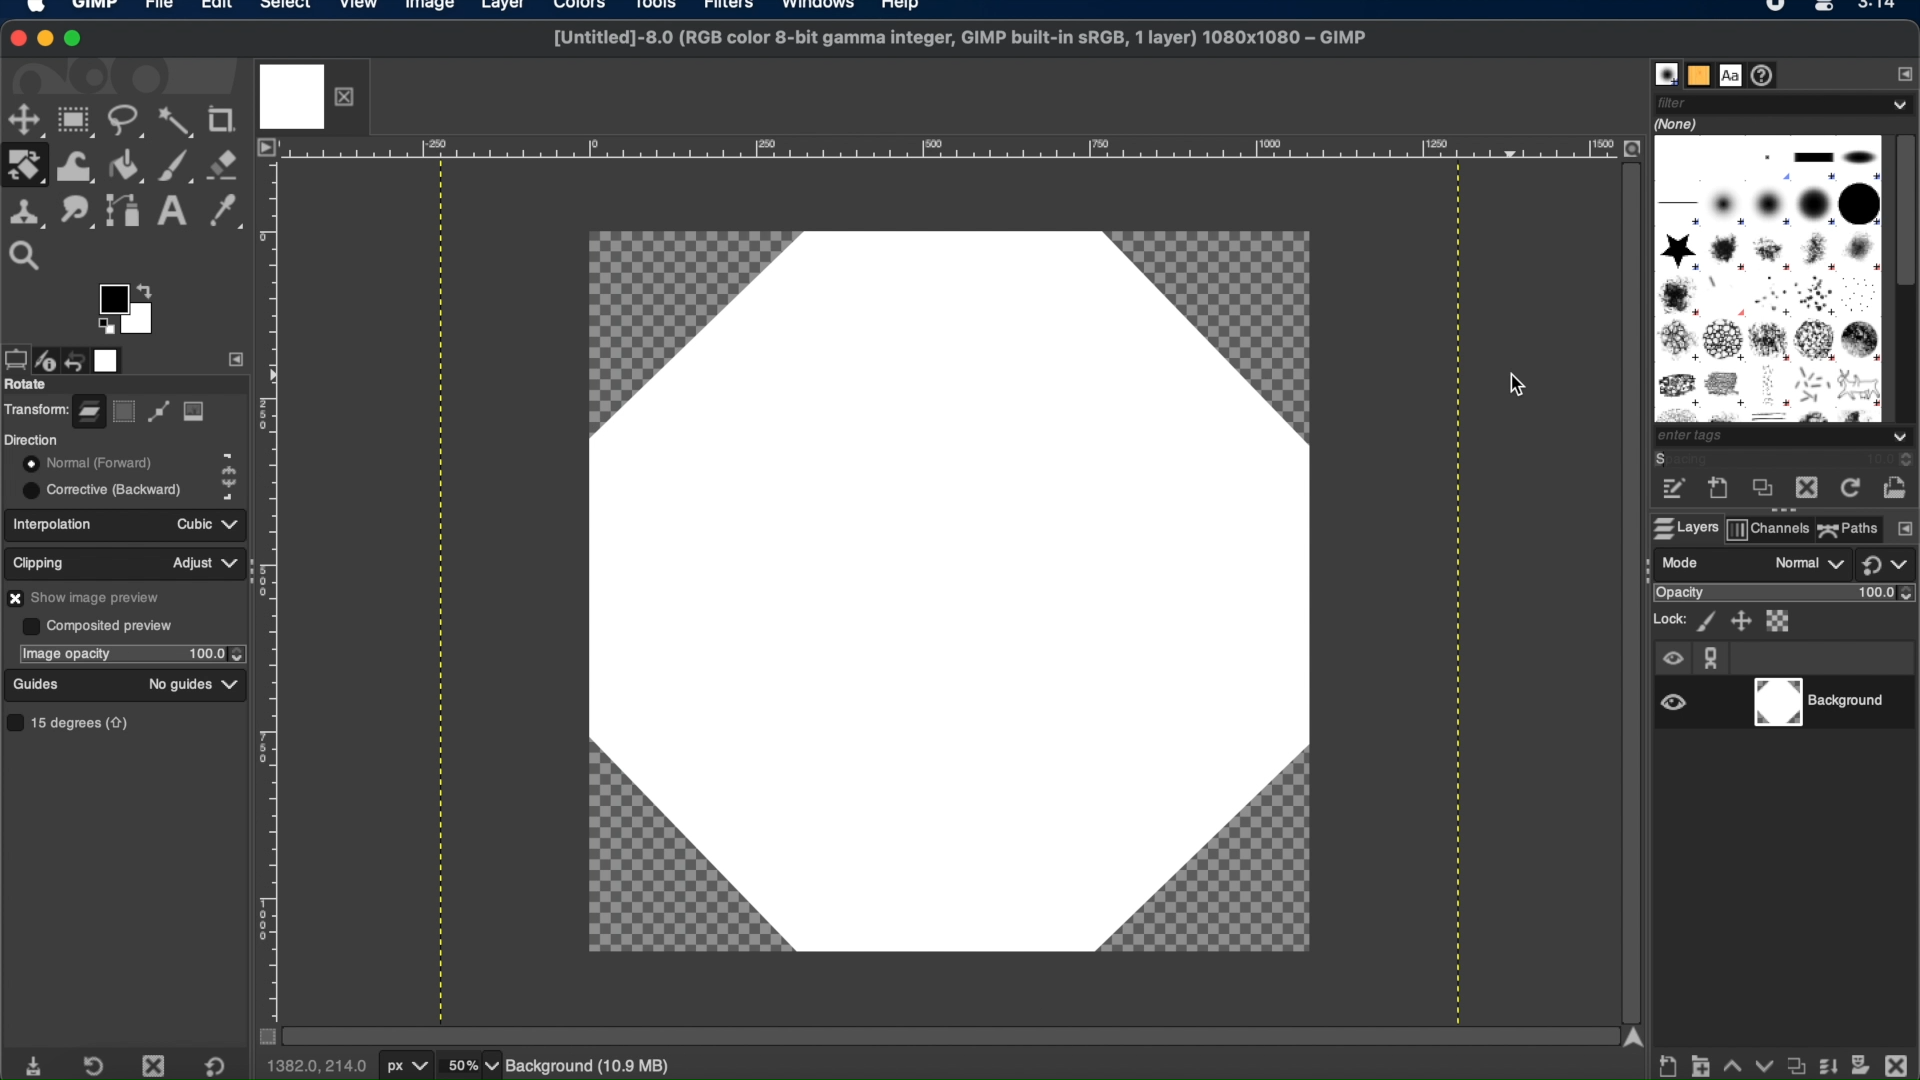 This screenshot has height=1080, width=1920. What do you see at coordinates (226, 165) in the screenshot?
I see `eraser tool` at bounding box center [226, 165].